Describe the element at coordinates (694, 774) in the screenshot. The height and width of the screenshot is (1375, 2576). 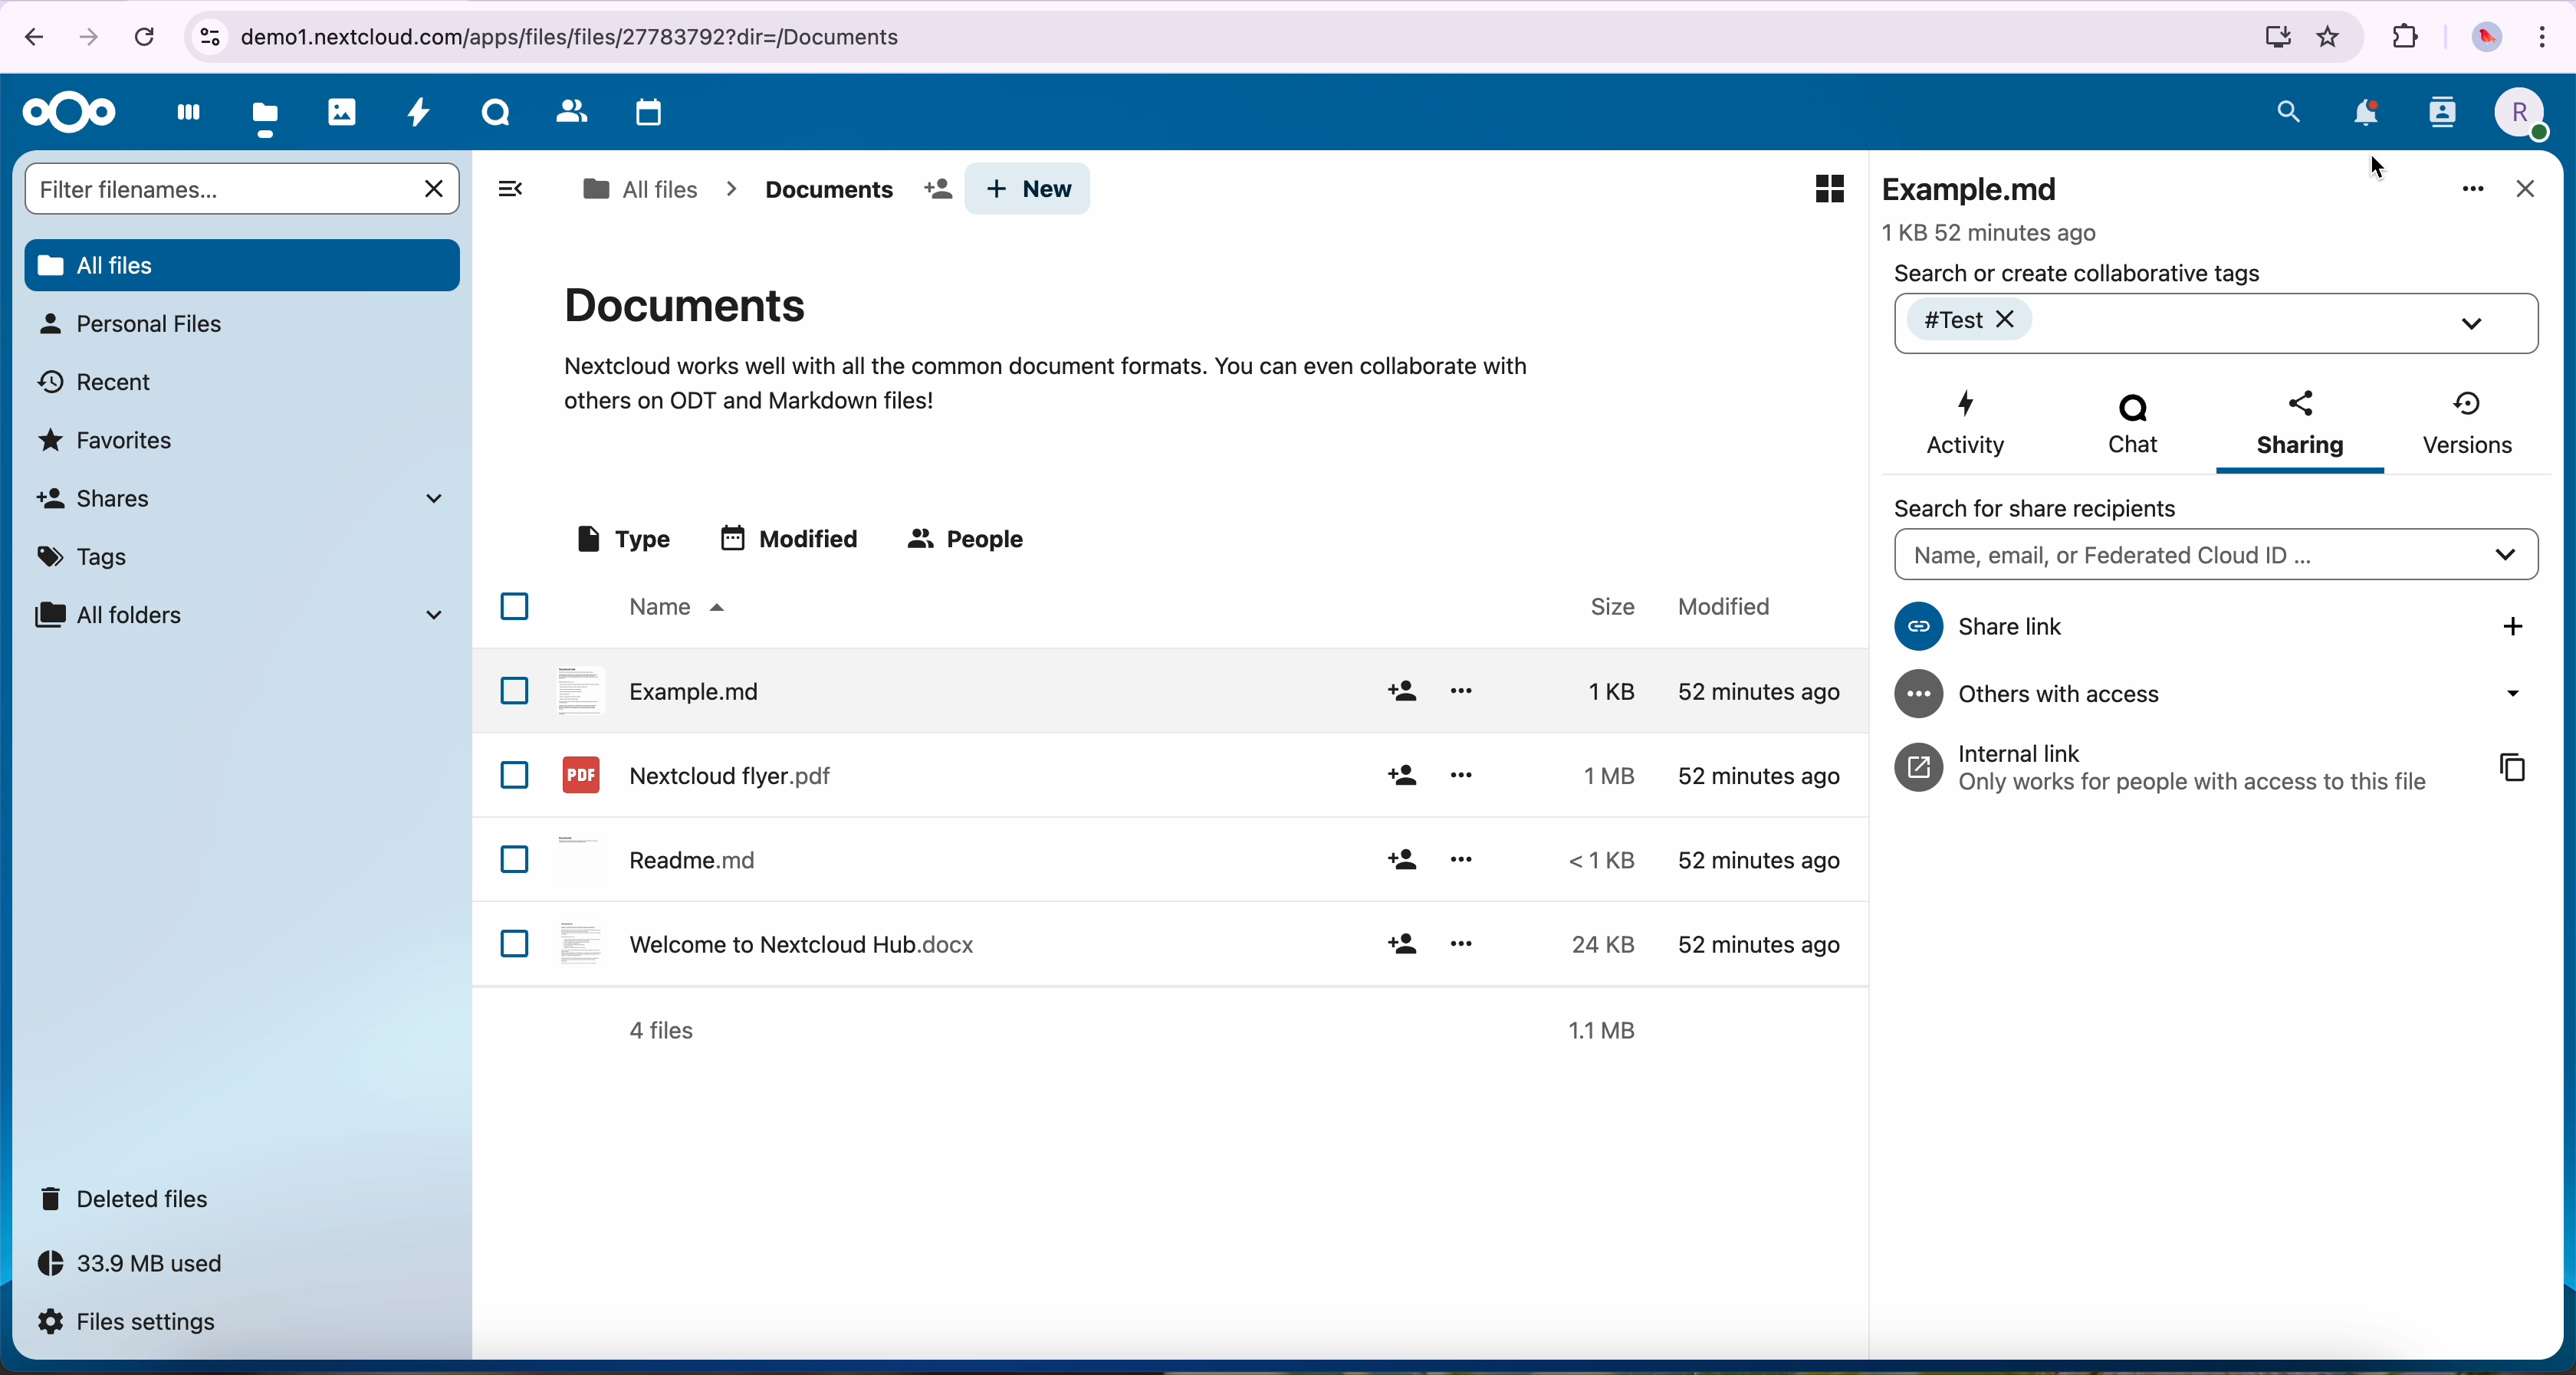
I see `nextcloud flyer.pdf` at that location.